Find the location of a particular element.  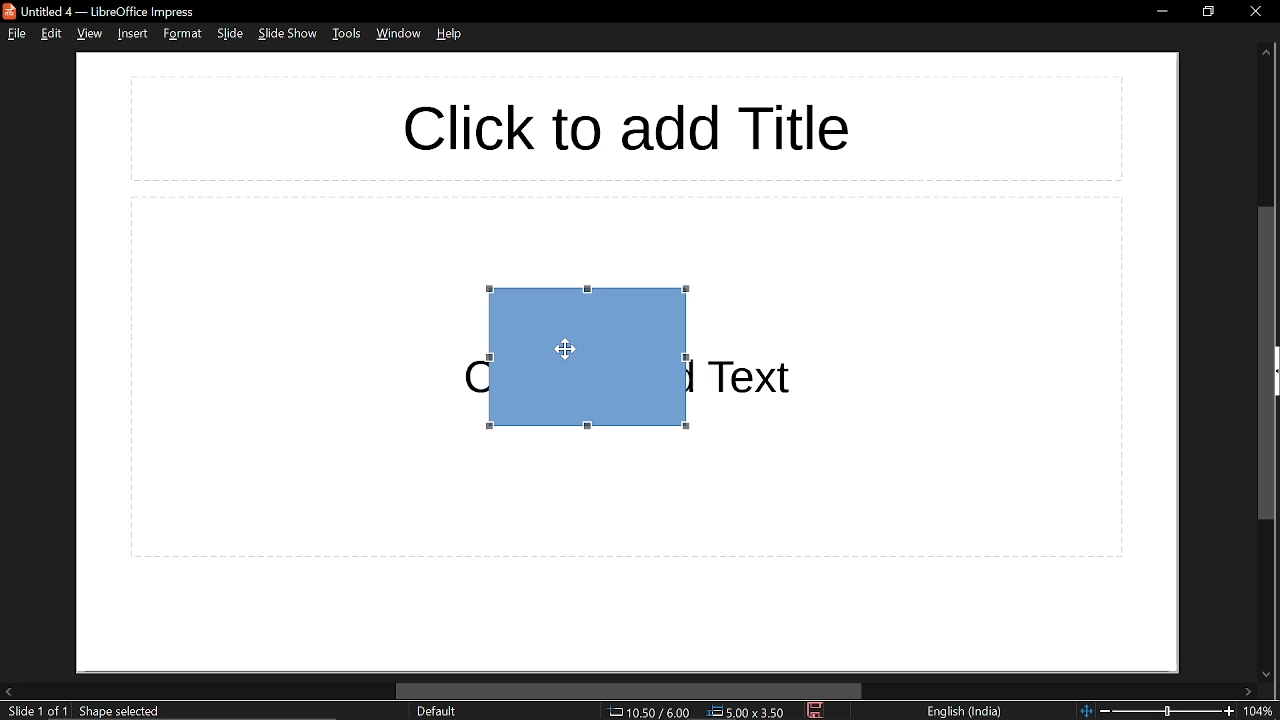

help is located at coordinates (450, 33).